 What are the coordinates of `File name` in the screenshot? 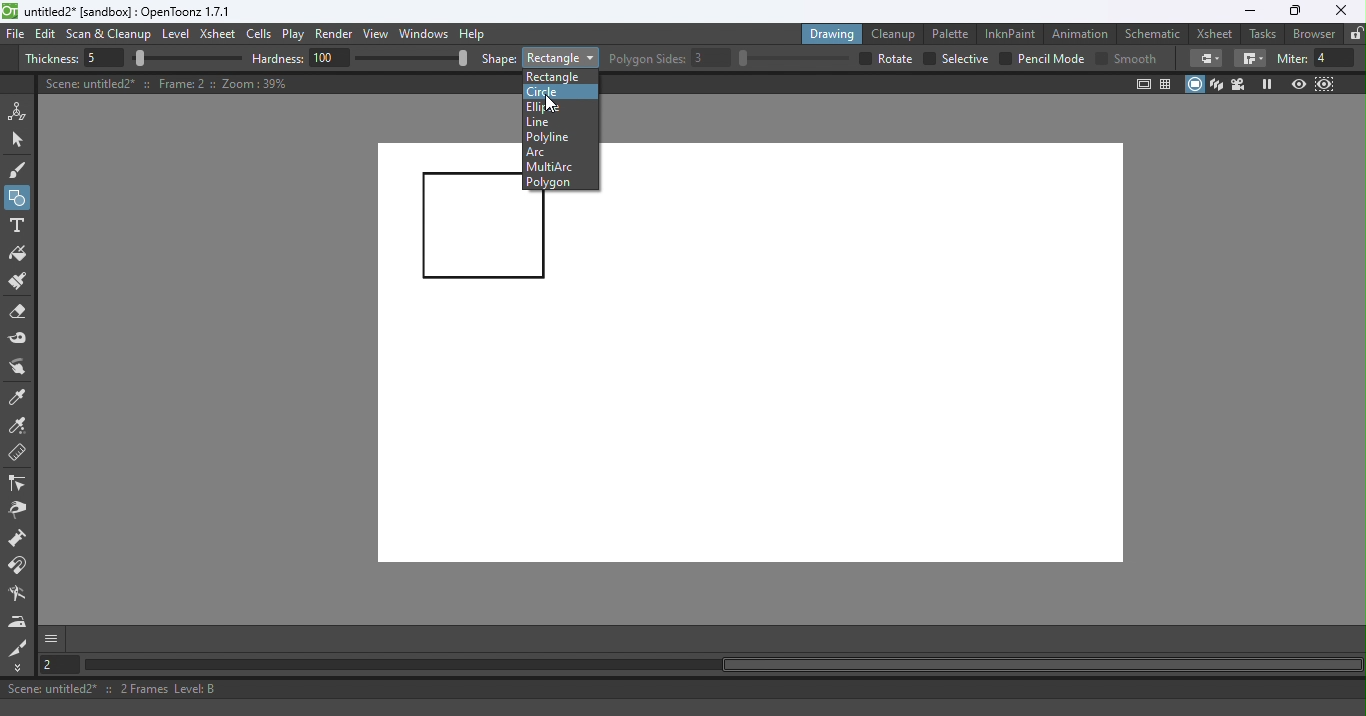 It's located at (129, 12).